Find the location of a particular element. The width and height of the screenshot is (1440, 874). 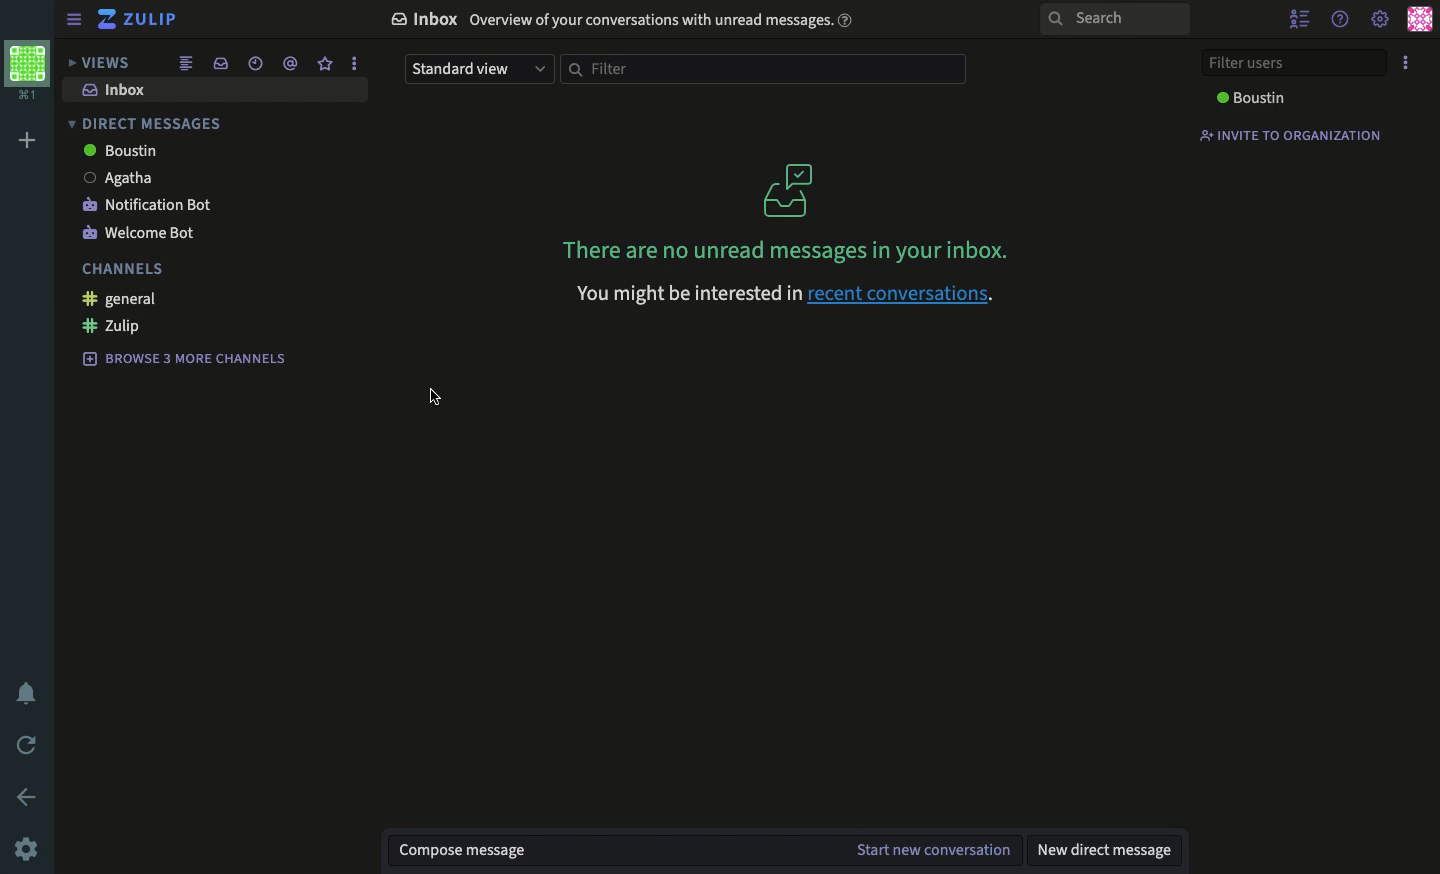

inbox is located at coordinates (222, 63).